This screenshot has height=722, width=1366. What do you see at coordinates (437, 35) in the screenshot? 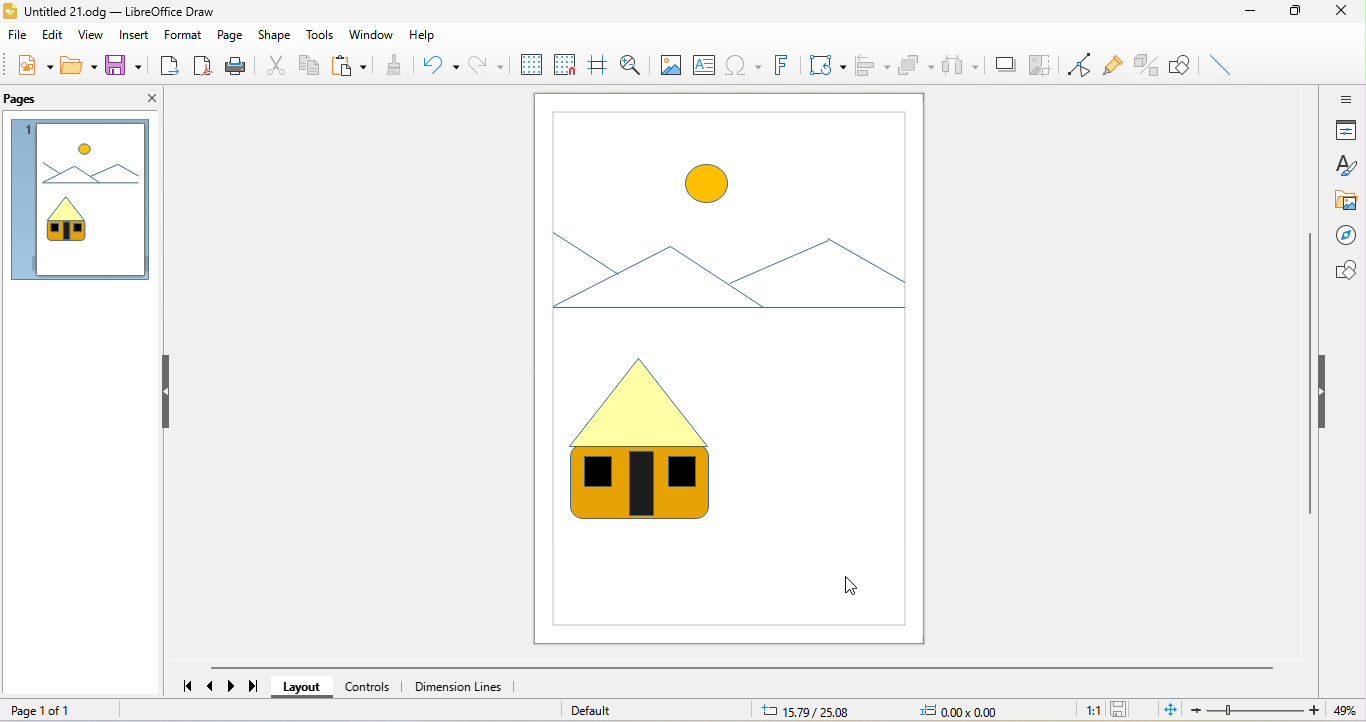
I see `help` at bounding box center [437, 35].